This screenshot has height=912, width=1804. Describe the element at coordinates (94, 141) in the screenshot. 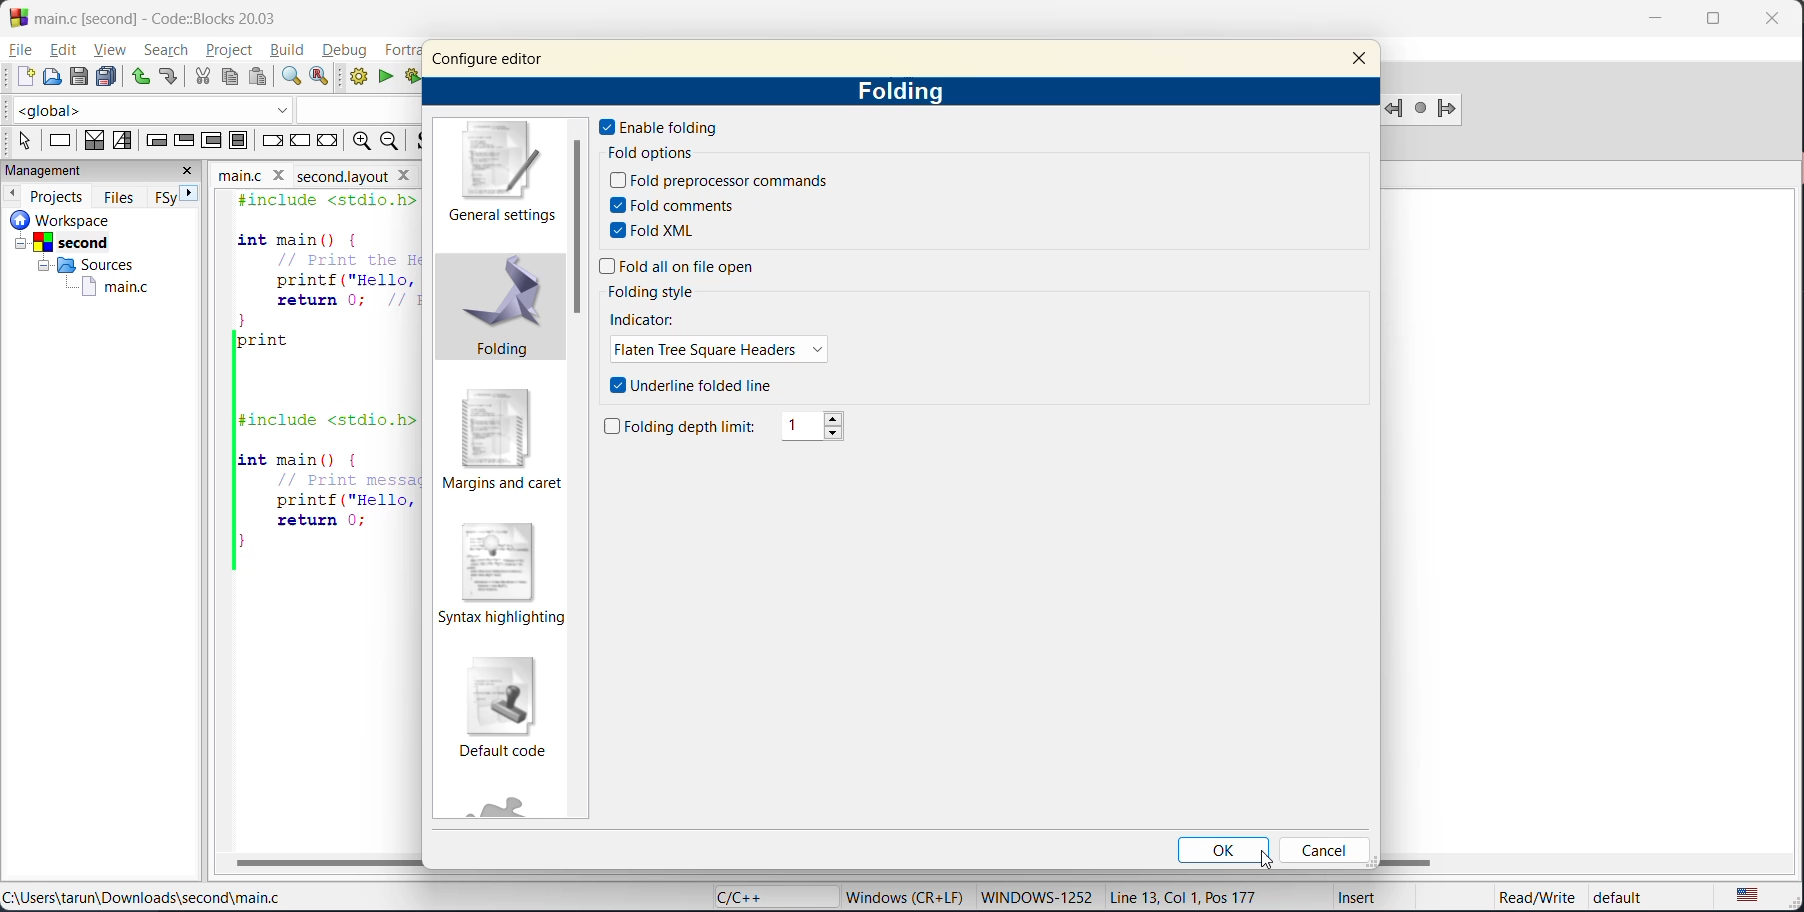

I see `decision` at that location.